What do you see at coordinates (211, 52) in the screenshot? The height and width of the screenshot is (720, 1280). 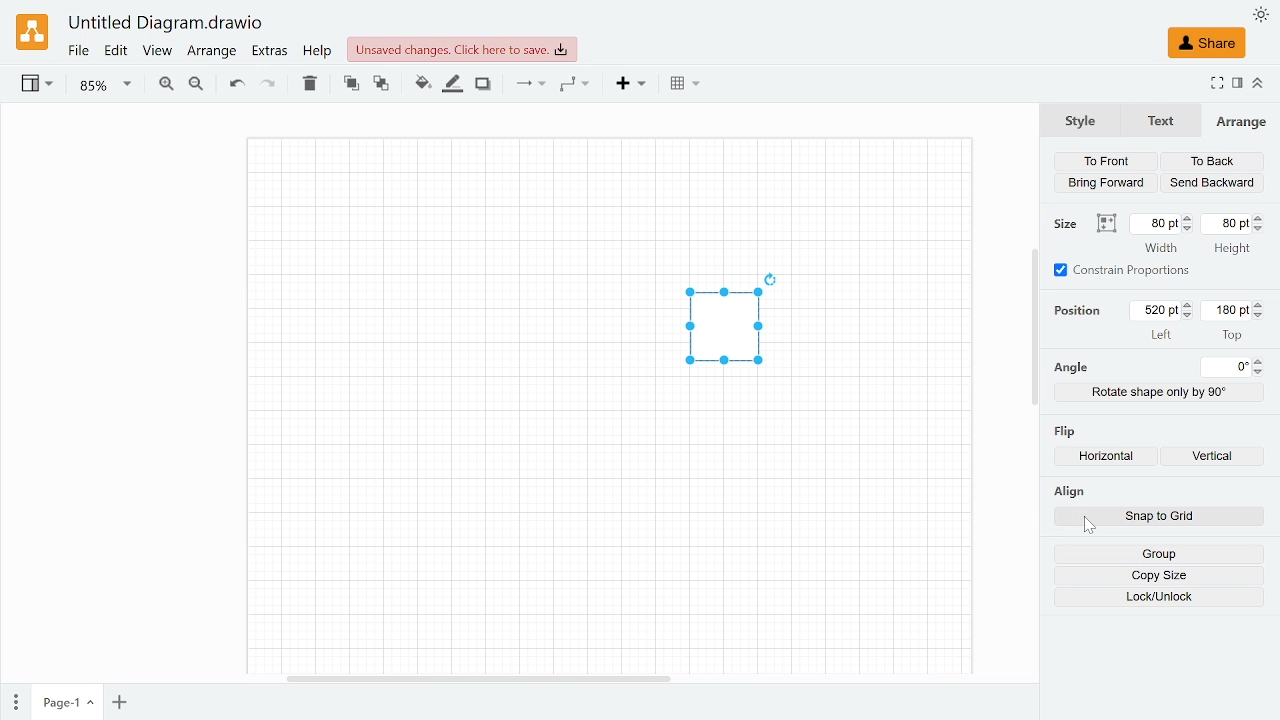 I see `Arrange` at bounding box center [211, 52].